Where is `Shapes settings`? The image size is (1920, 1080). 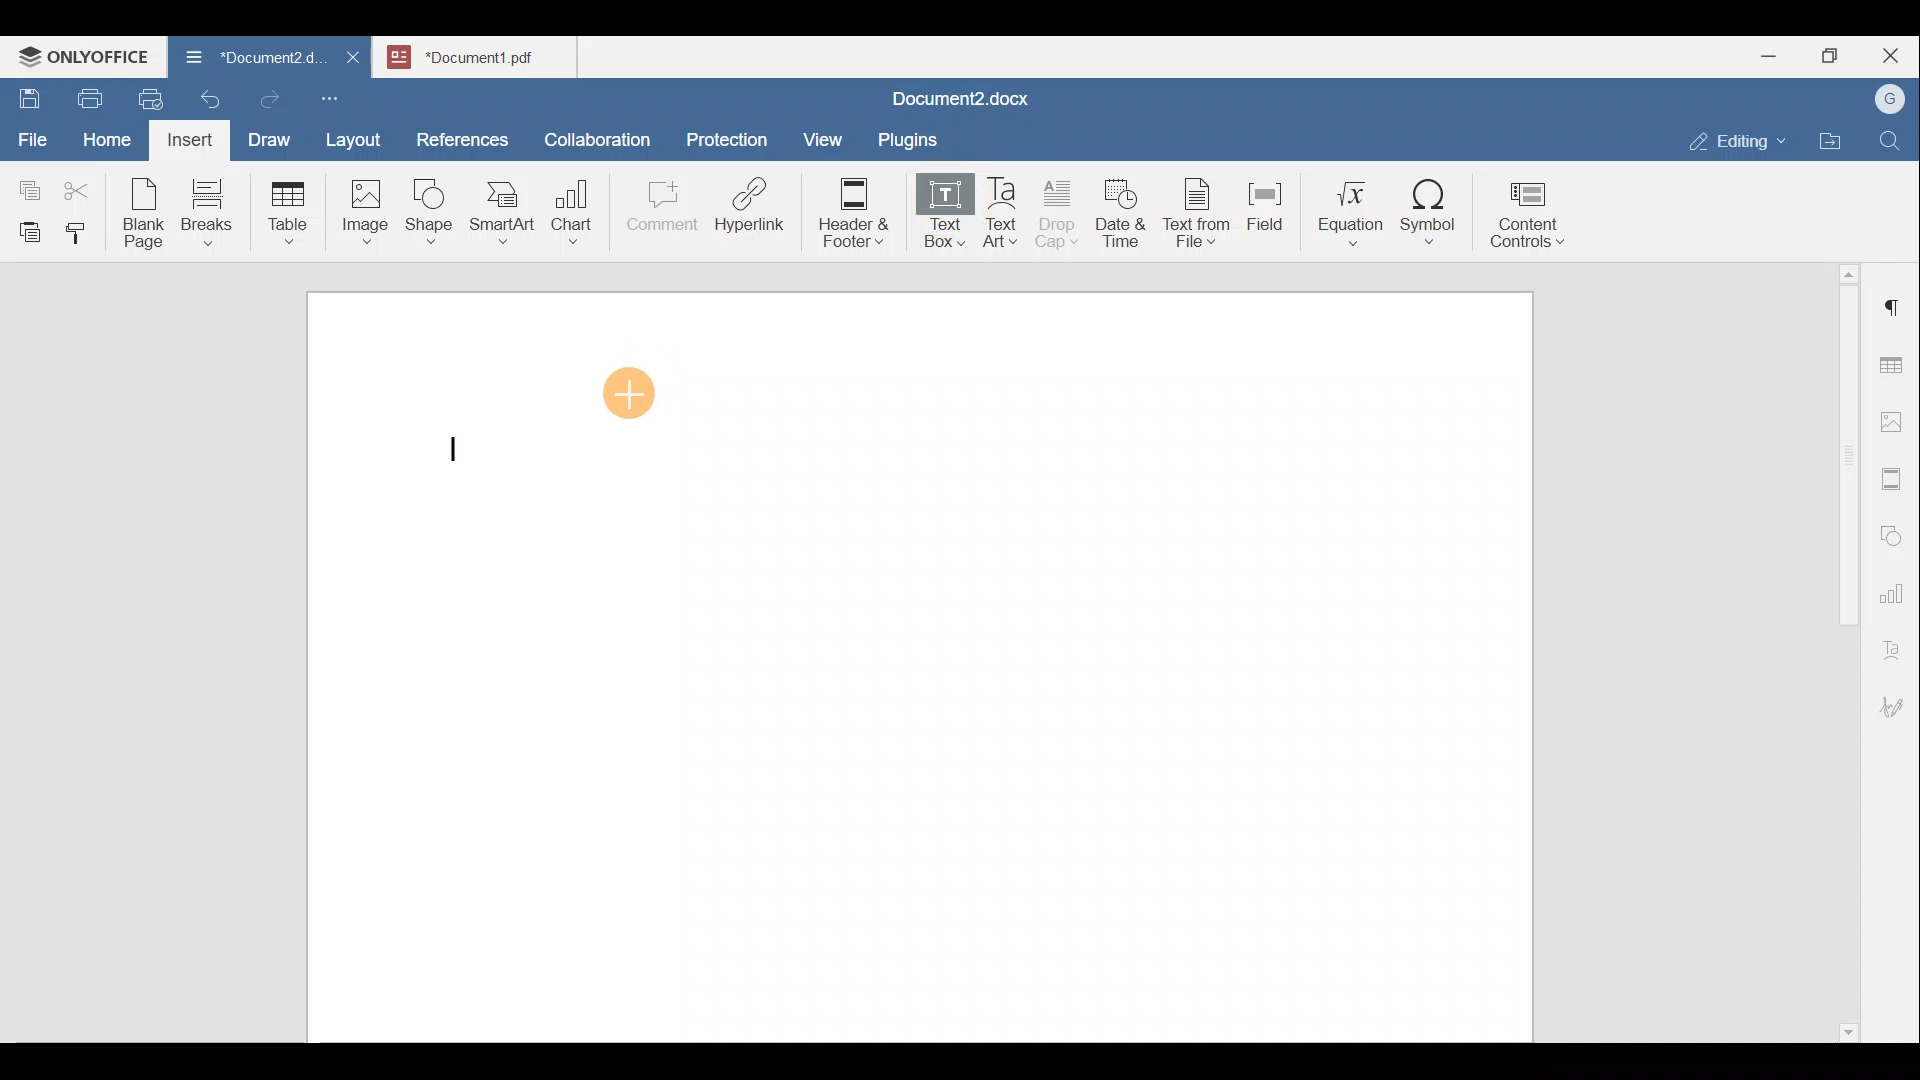 Shapes settings is located at coordinates (1895, 533).